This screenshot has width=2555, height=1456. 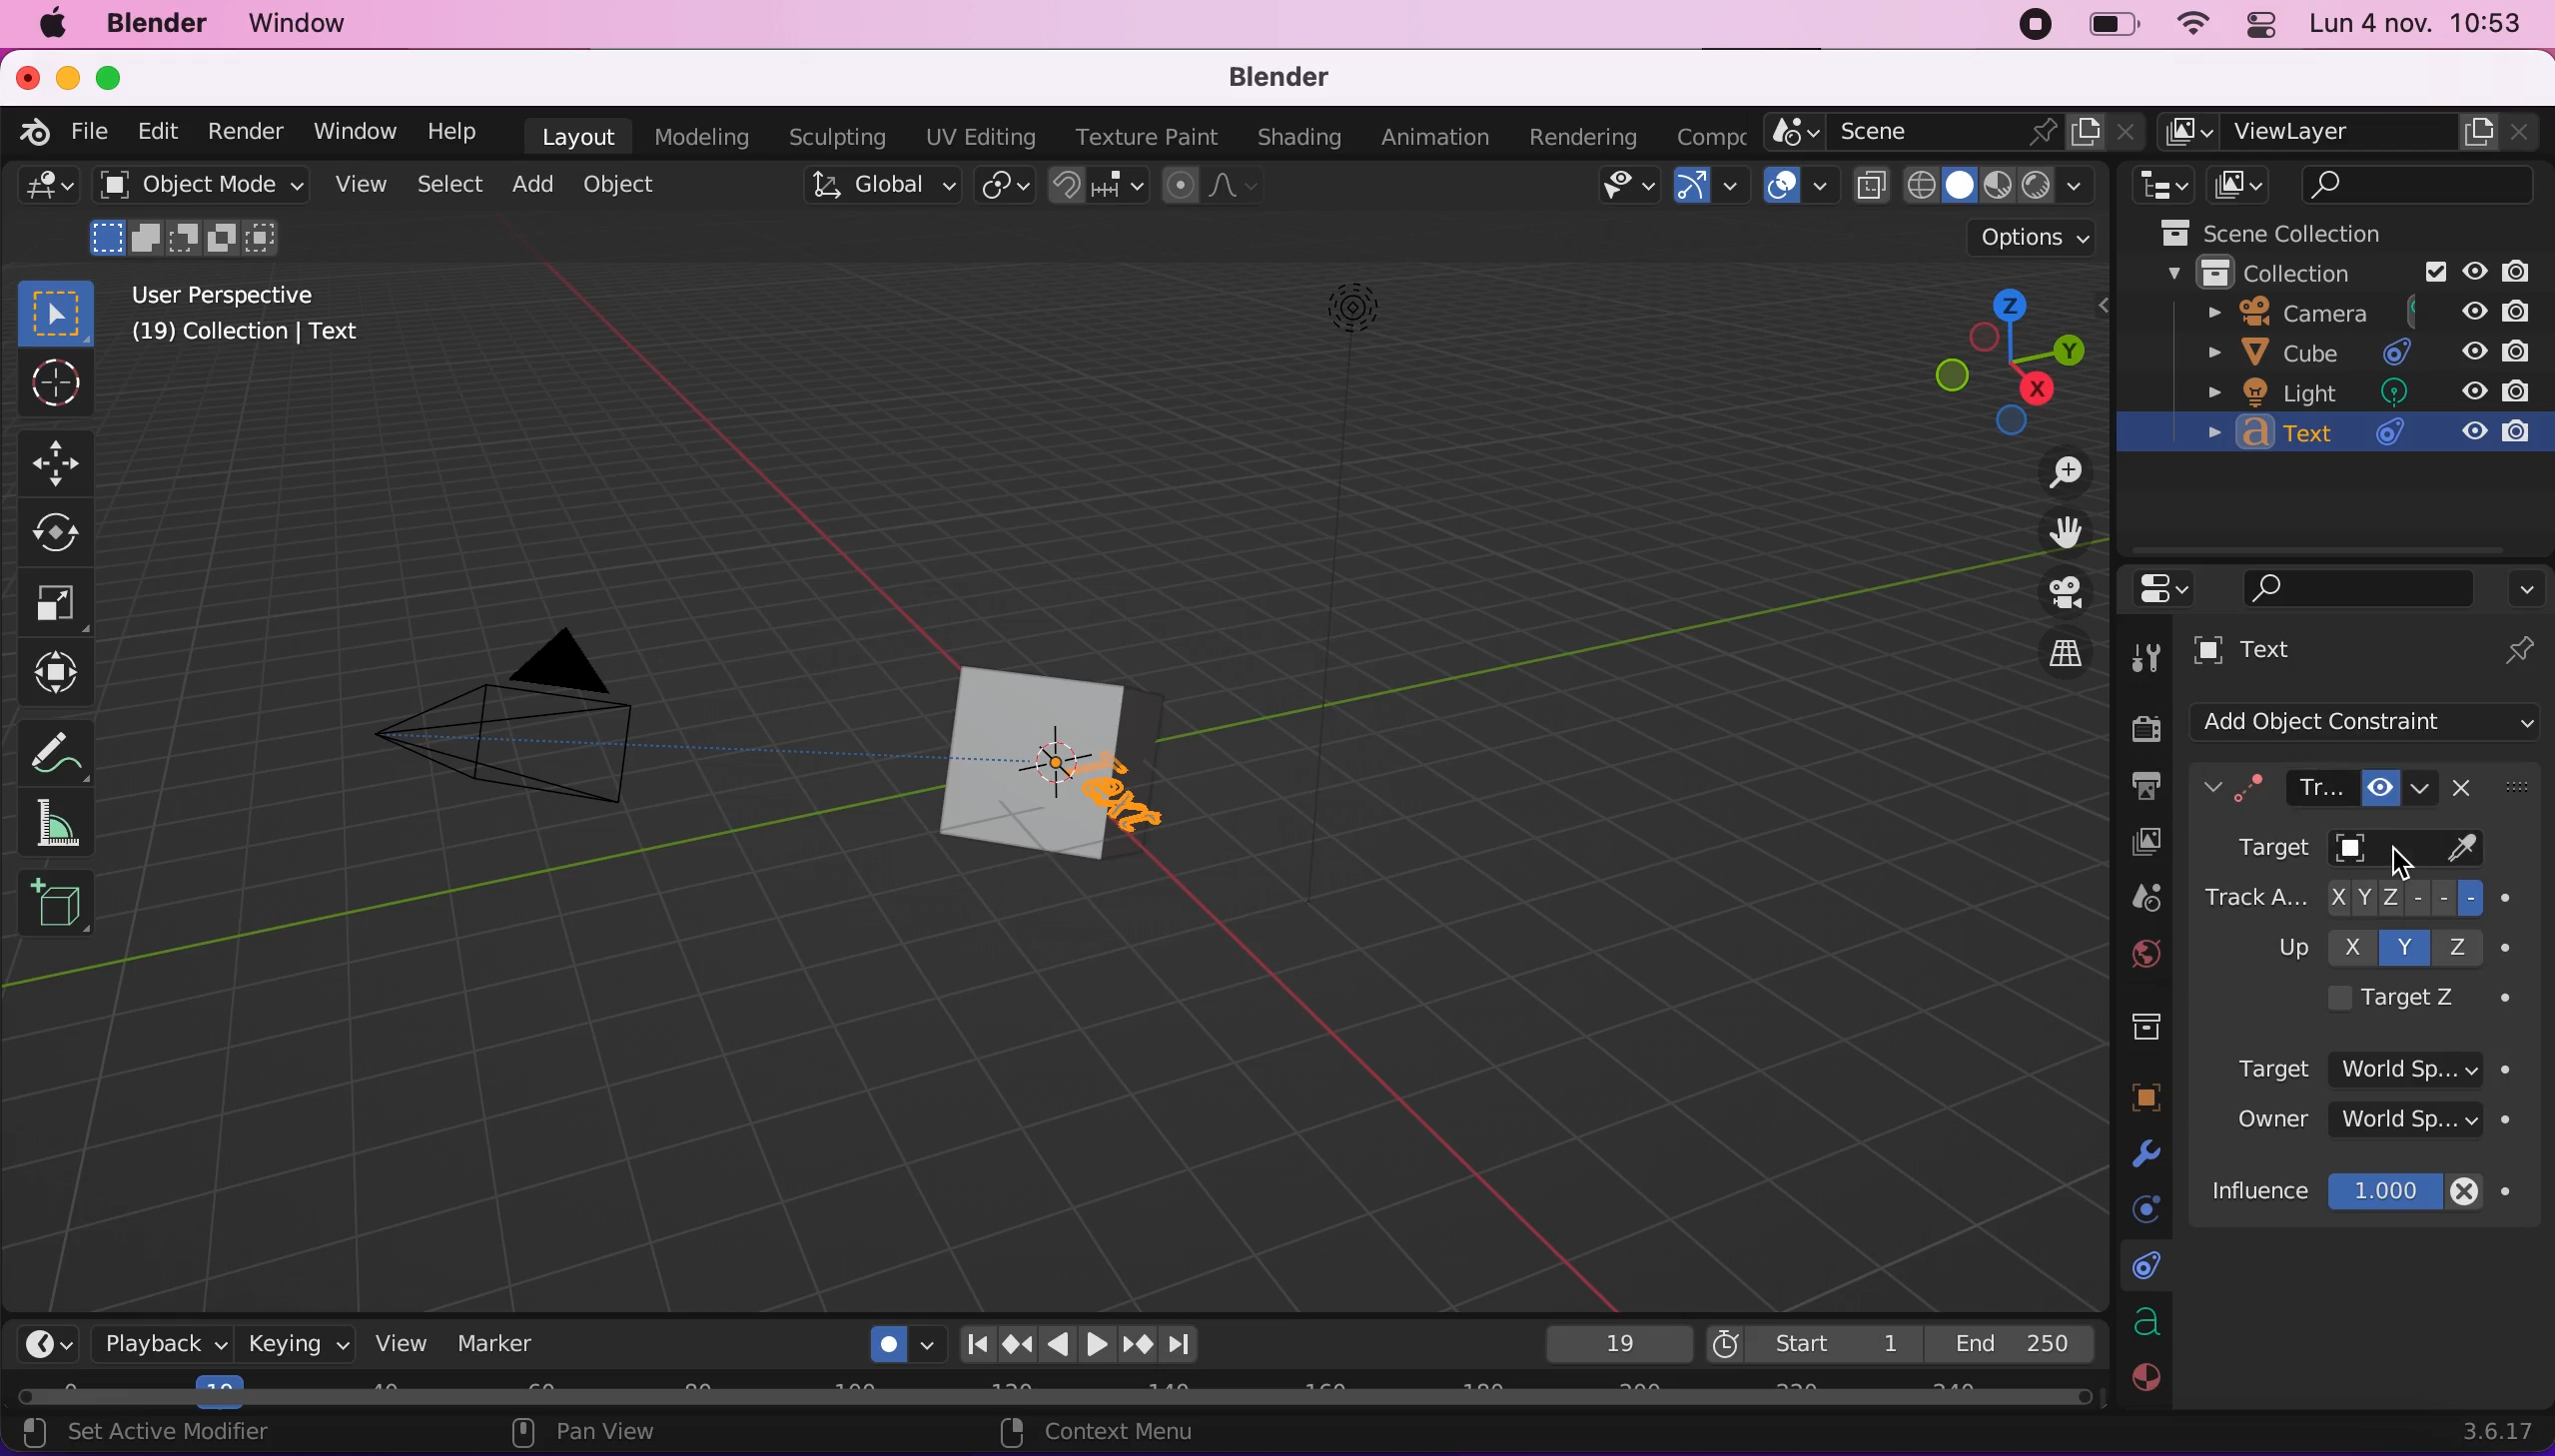 I want to click on view, so click(x=401, y=1342).